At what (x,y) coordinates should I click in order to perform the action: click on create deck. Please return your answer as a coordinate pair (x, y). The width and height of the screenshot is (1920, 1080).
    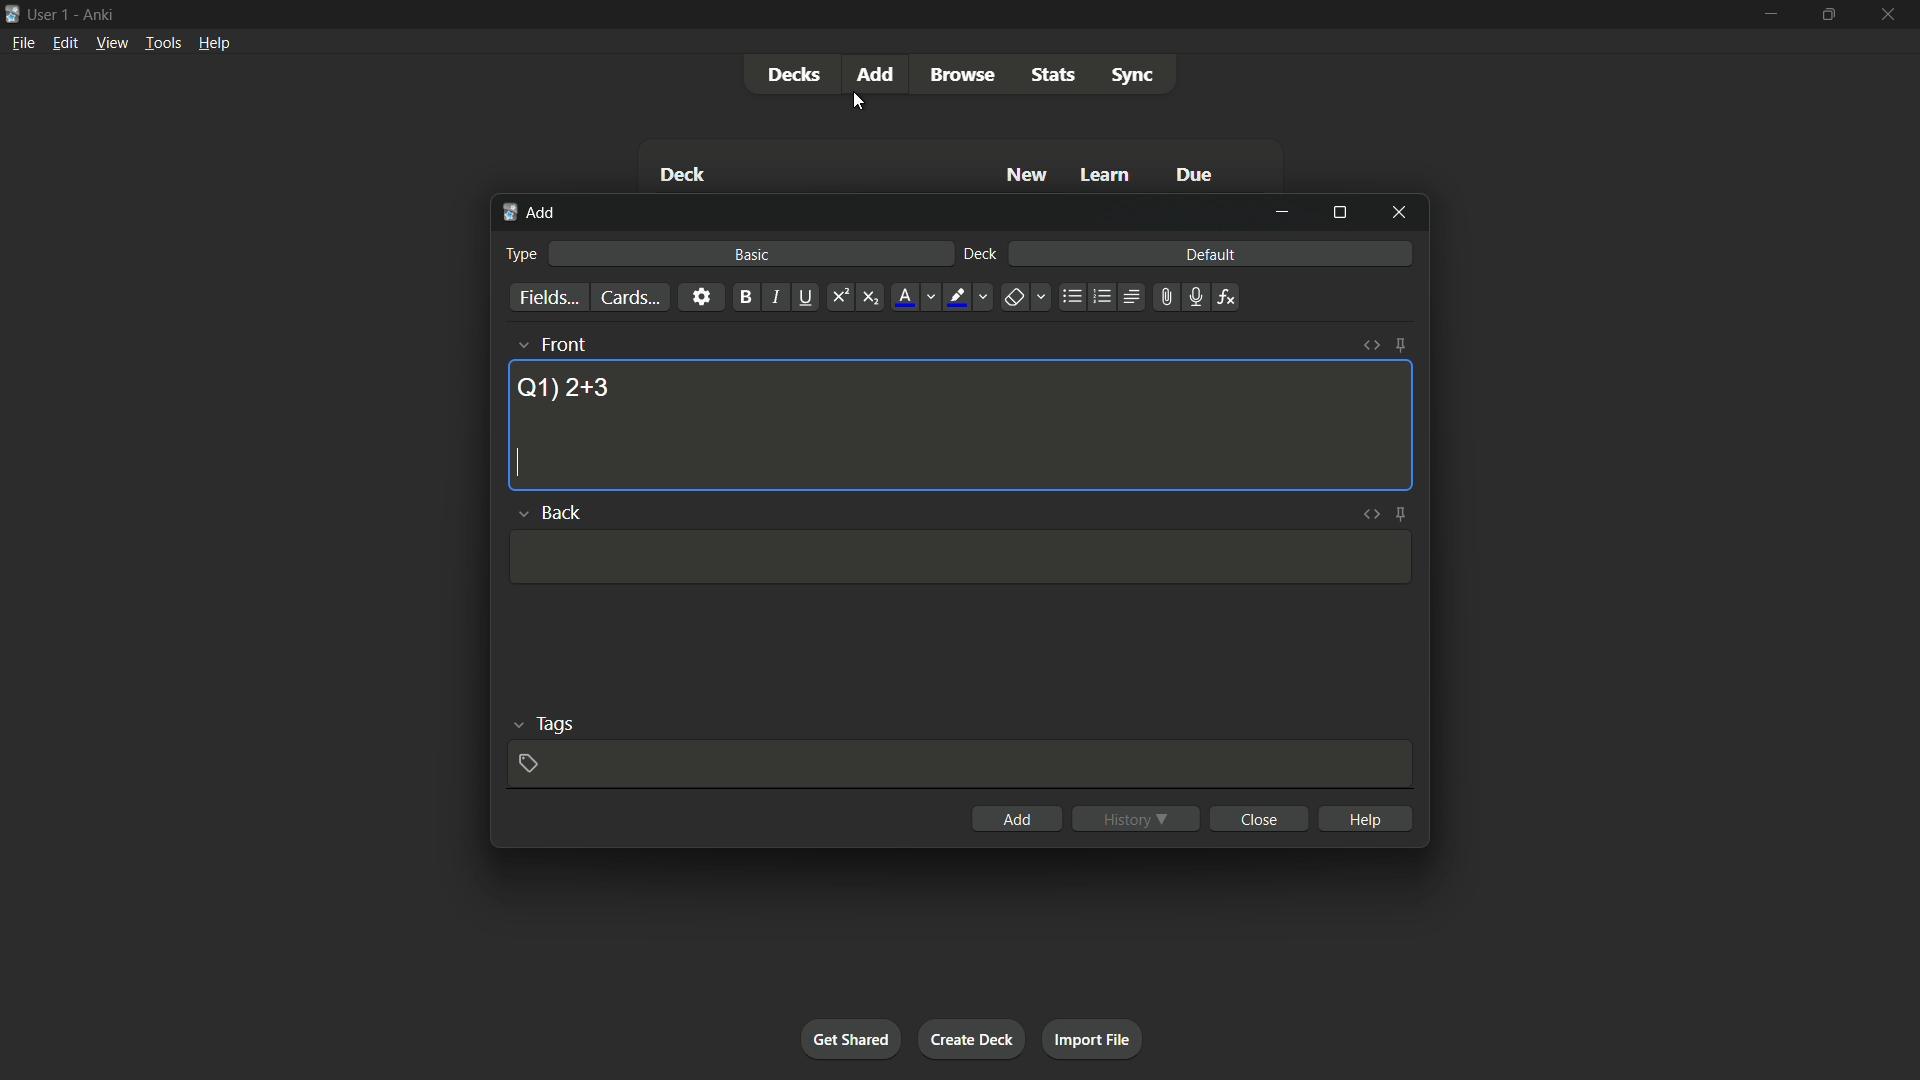
    Looking at the image, I should click on (970, 1038).